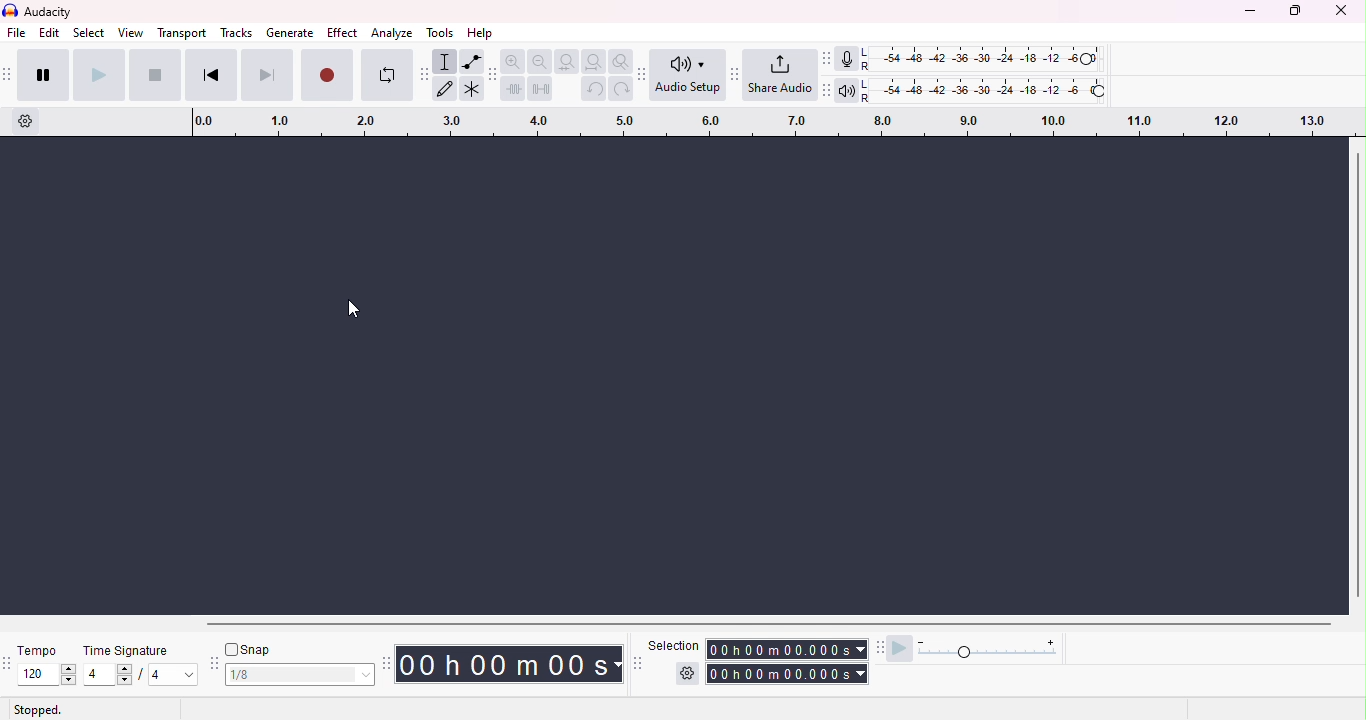  What do you see at coordinates (830, 59) in the screenshot?
I see `record meter tool bar` at bounding box center [830, 59].